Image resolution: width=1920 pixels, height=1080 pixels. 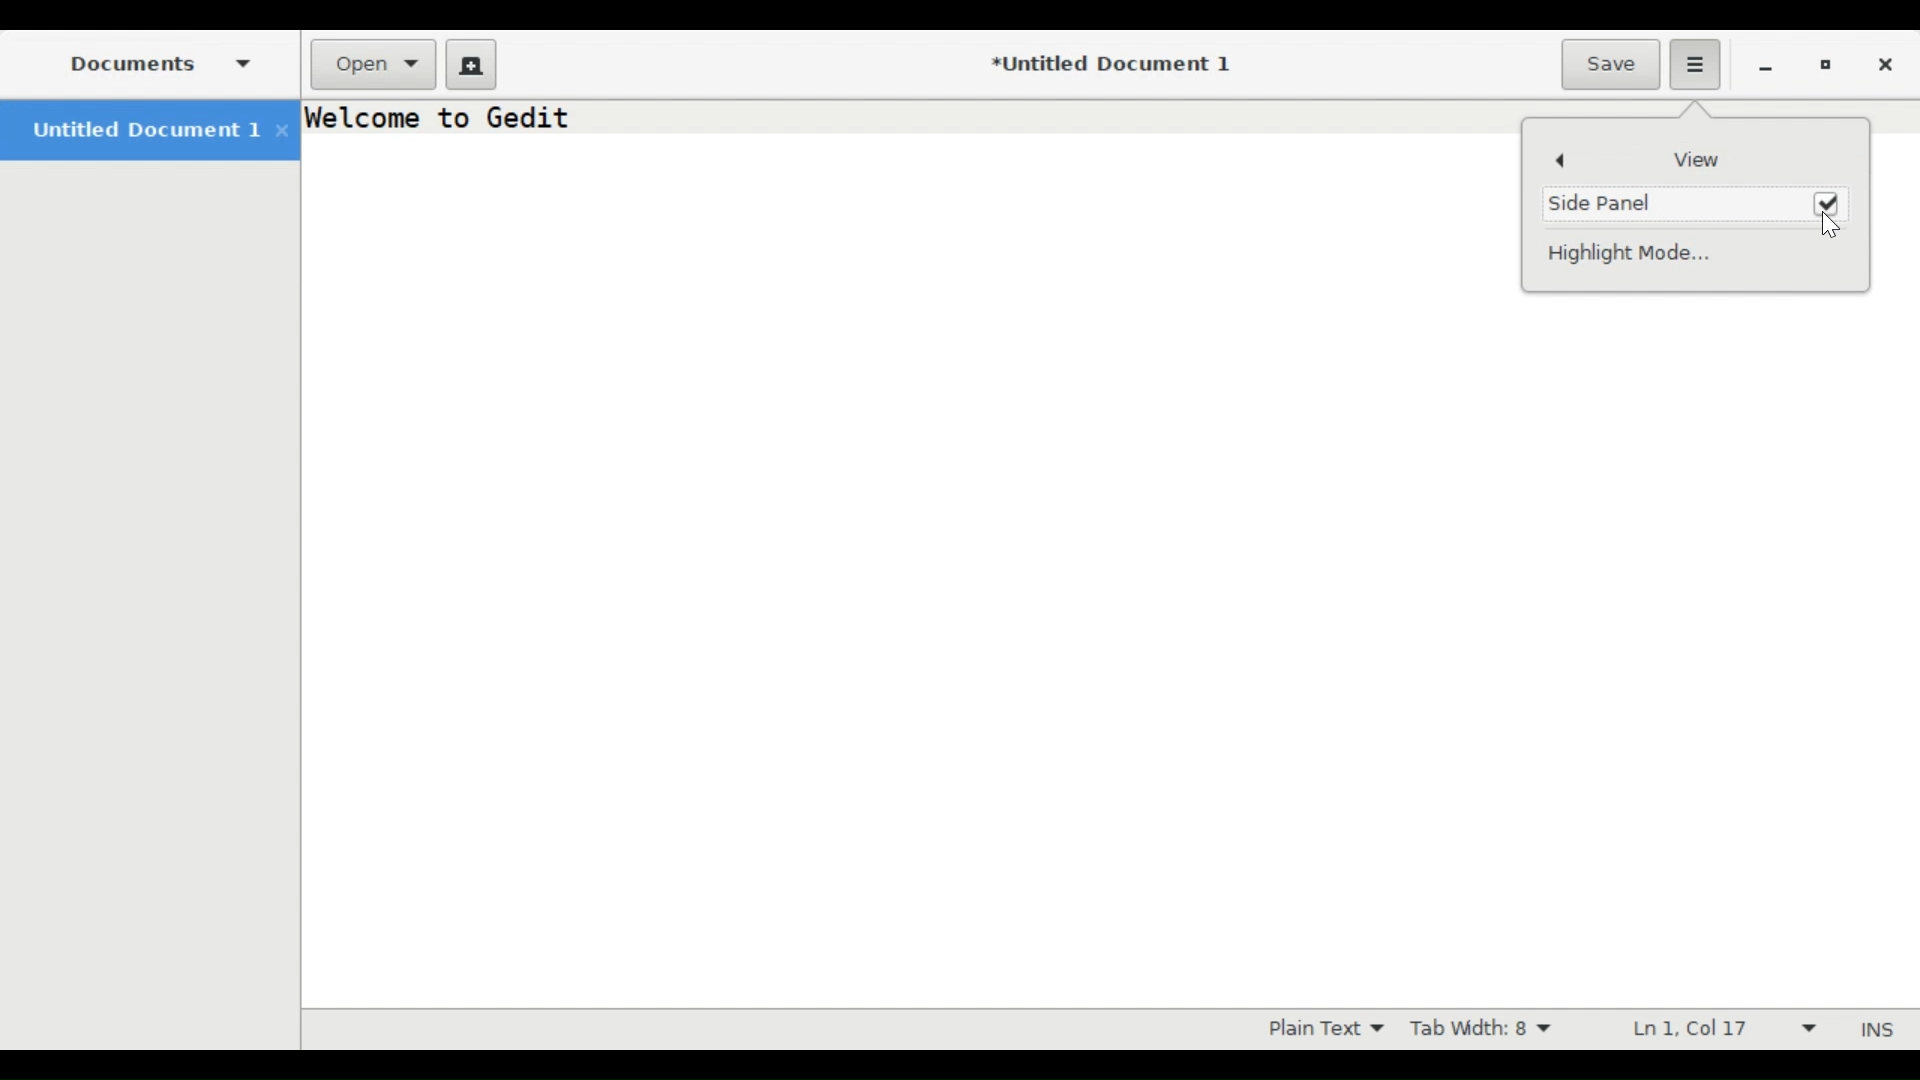 I want to click on Side Panel dropdown menu, so click(x=153, y=62).